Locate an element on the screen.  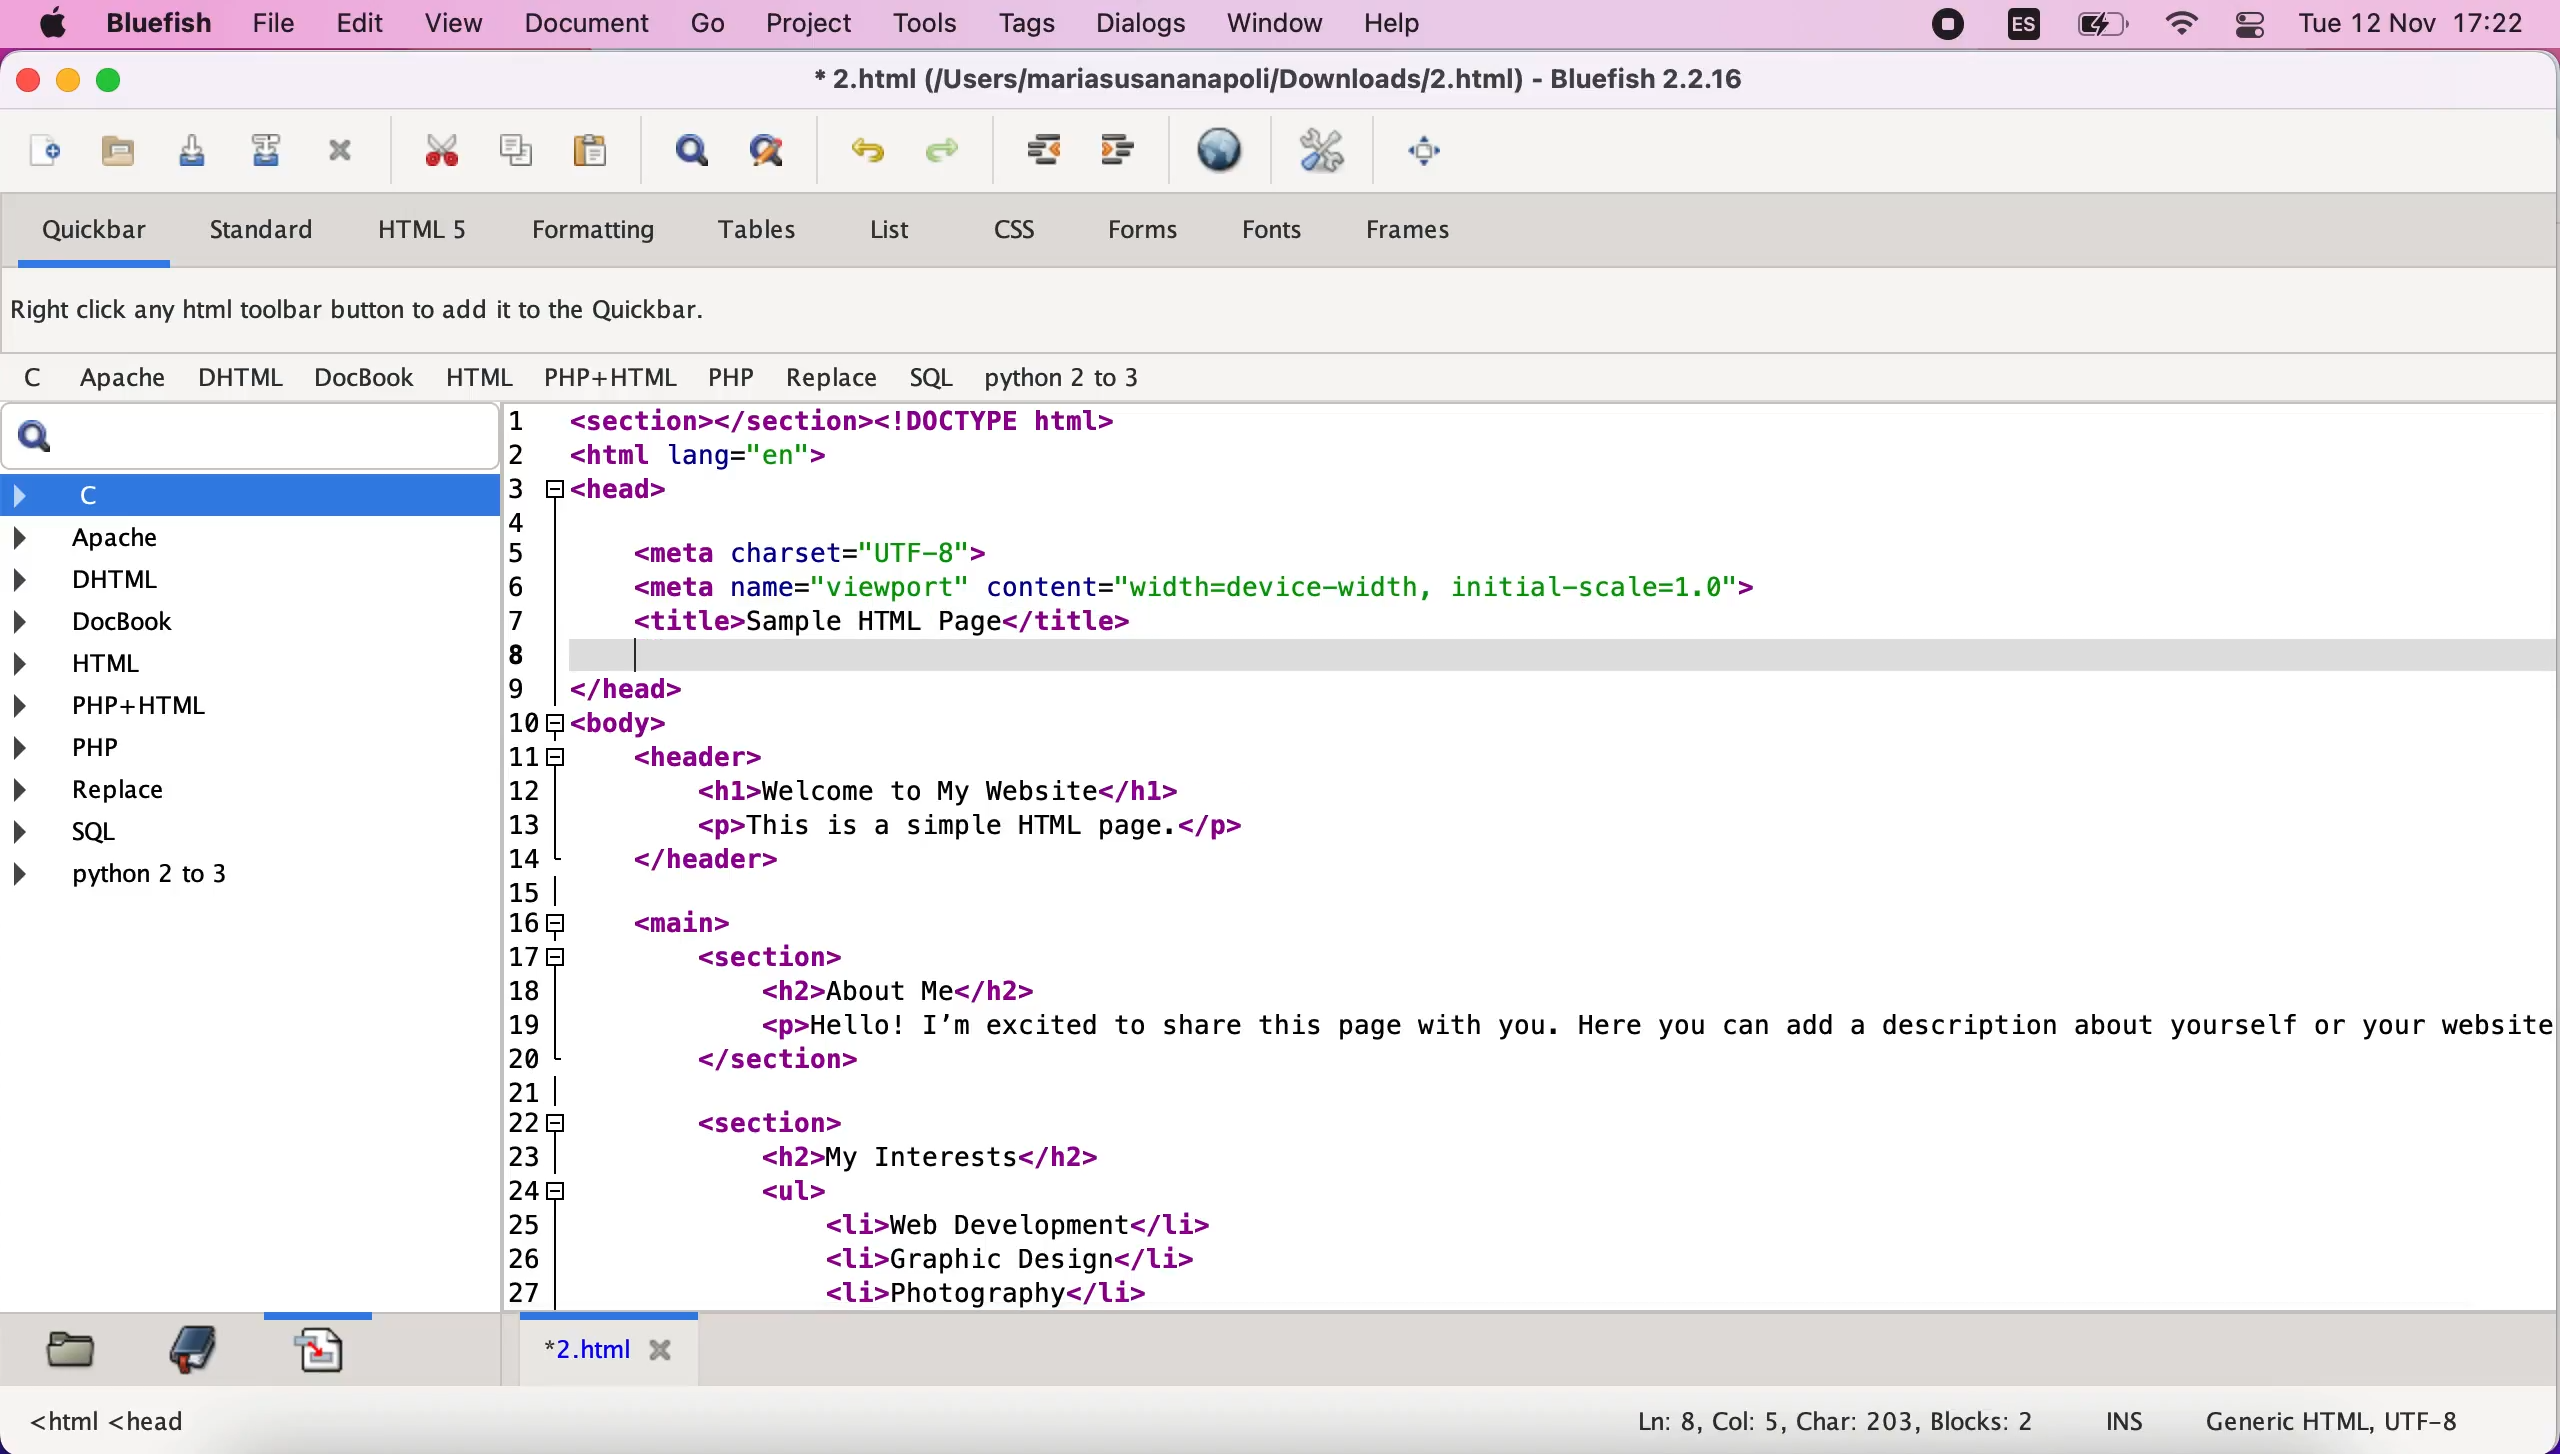
open file is located at coordinates (118, 152).